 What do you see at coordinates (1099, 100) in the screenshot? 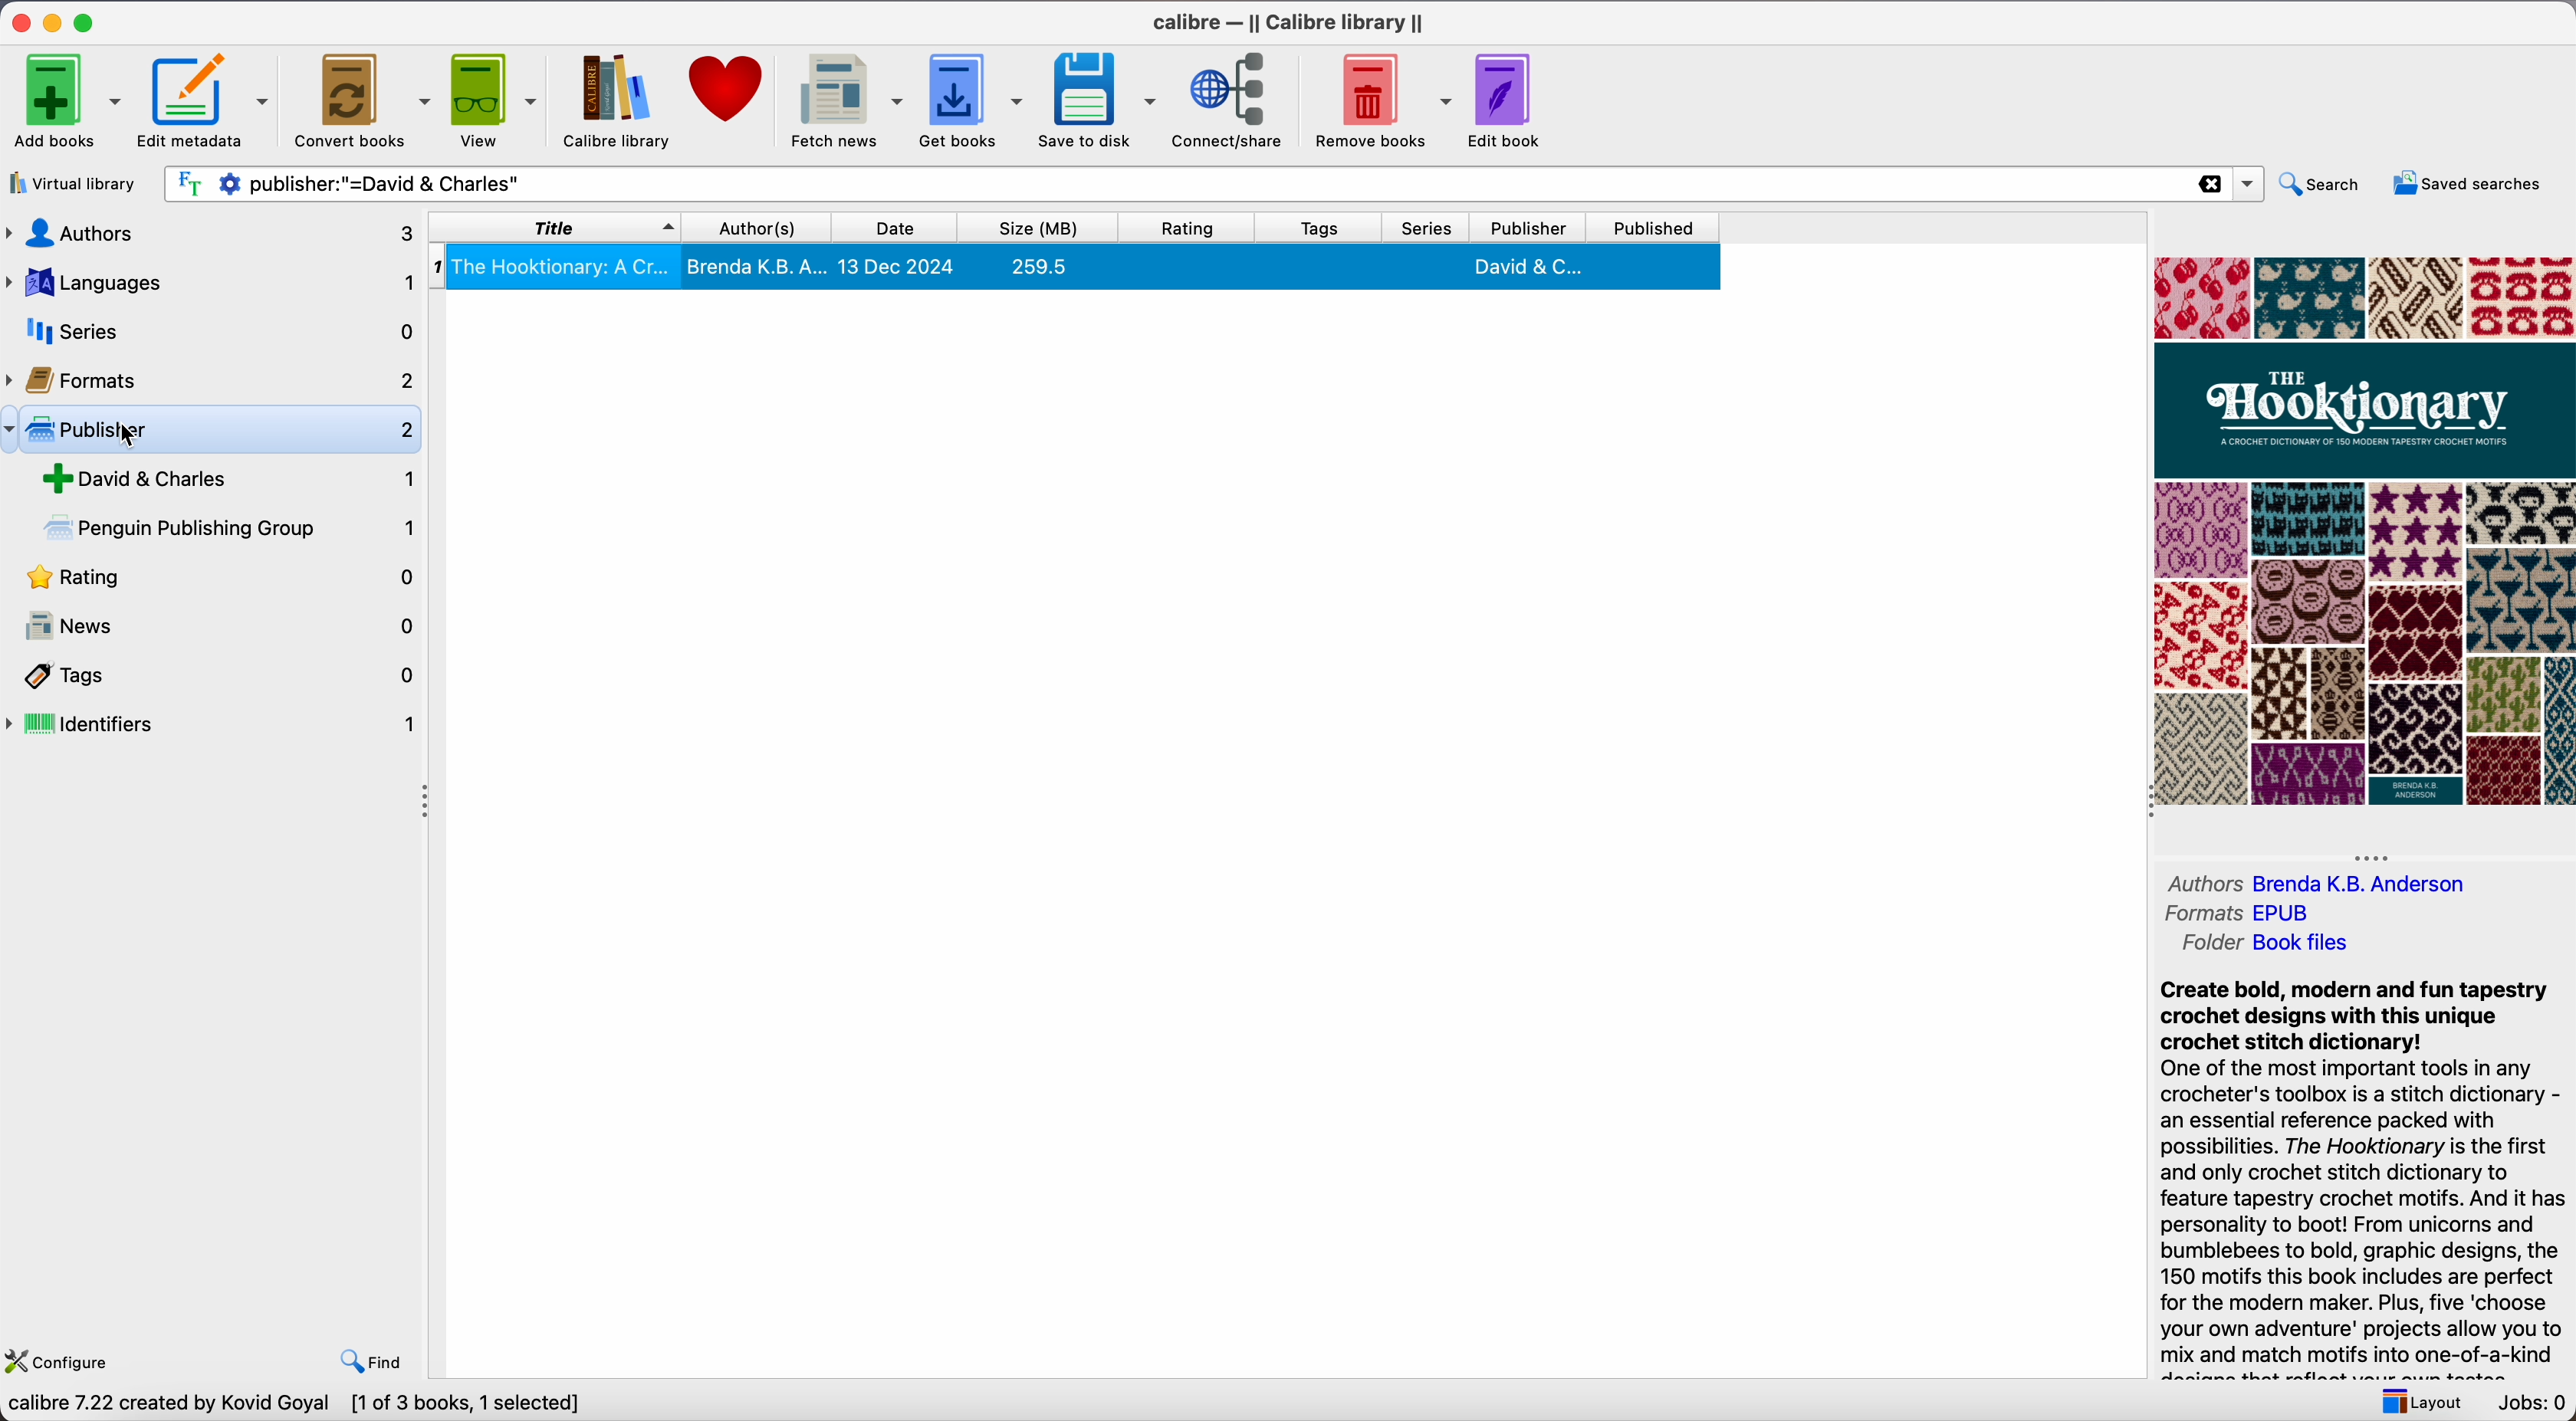
I see `save to disk` at bounding box center [1099, 100].